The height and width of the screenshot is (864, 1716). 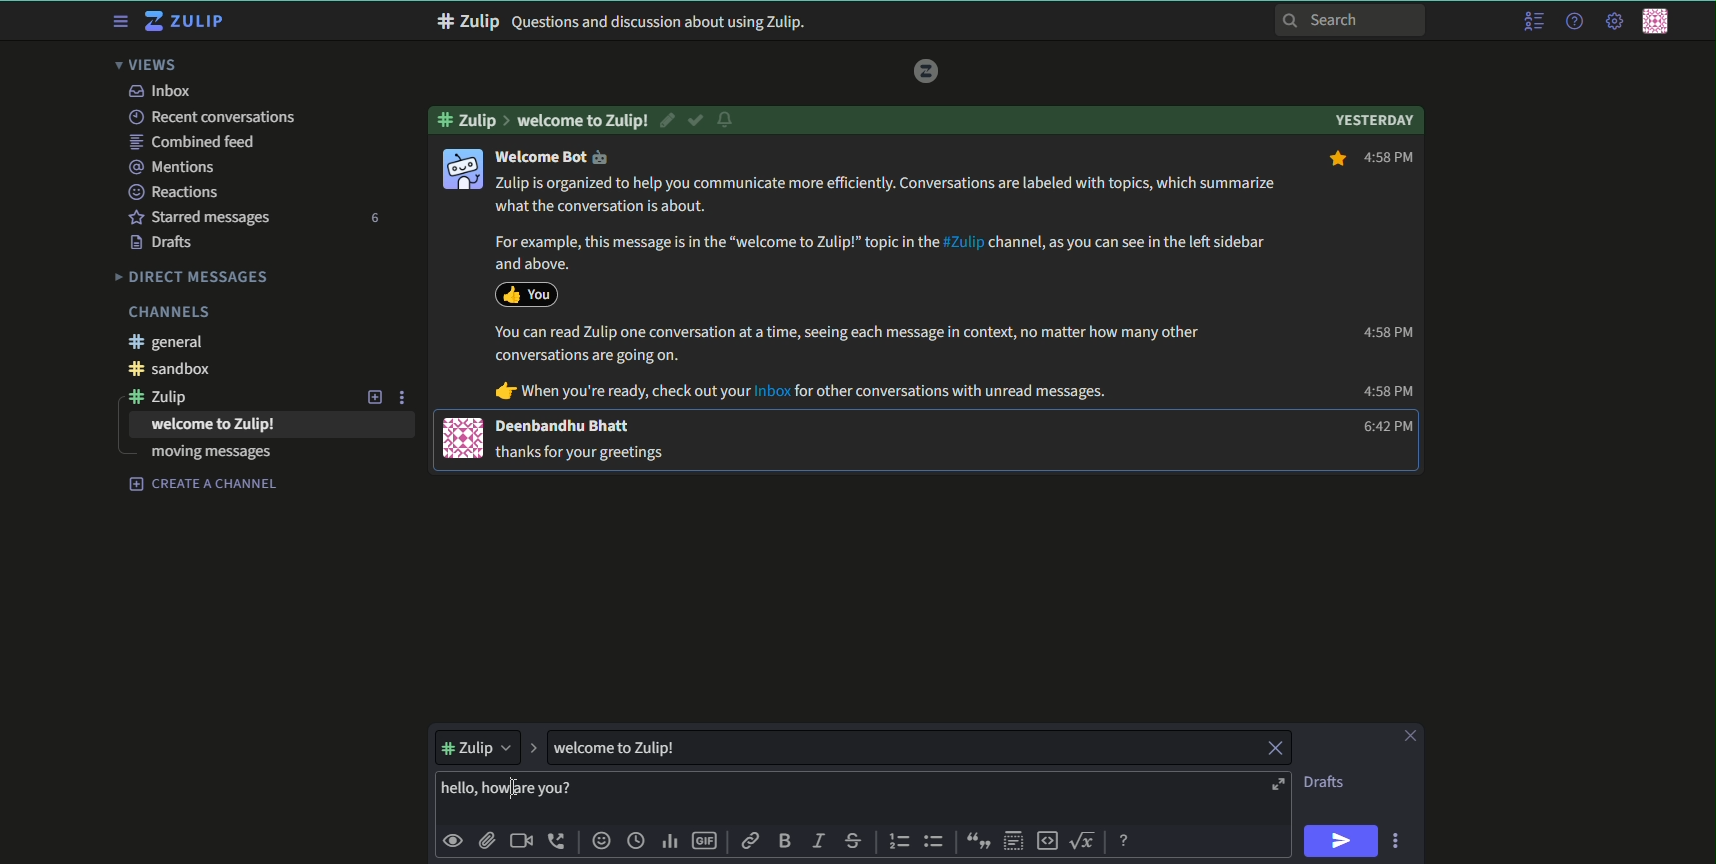 What do you see at coordinates (802, 392) in the screenshot?
I see `@ When you're ready, check out your Inbox for other conversations with unread messages.` at bounding box center [802, 392].